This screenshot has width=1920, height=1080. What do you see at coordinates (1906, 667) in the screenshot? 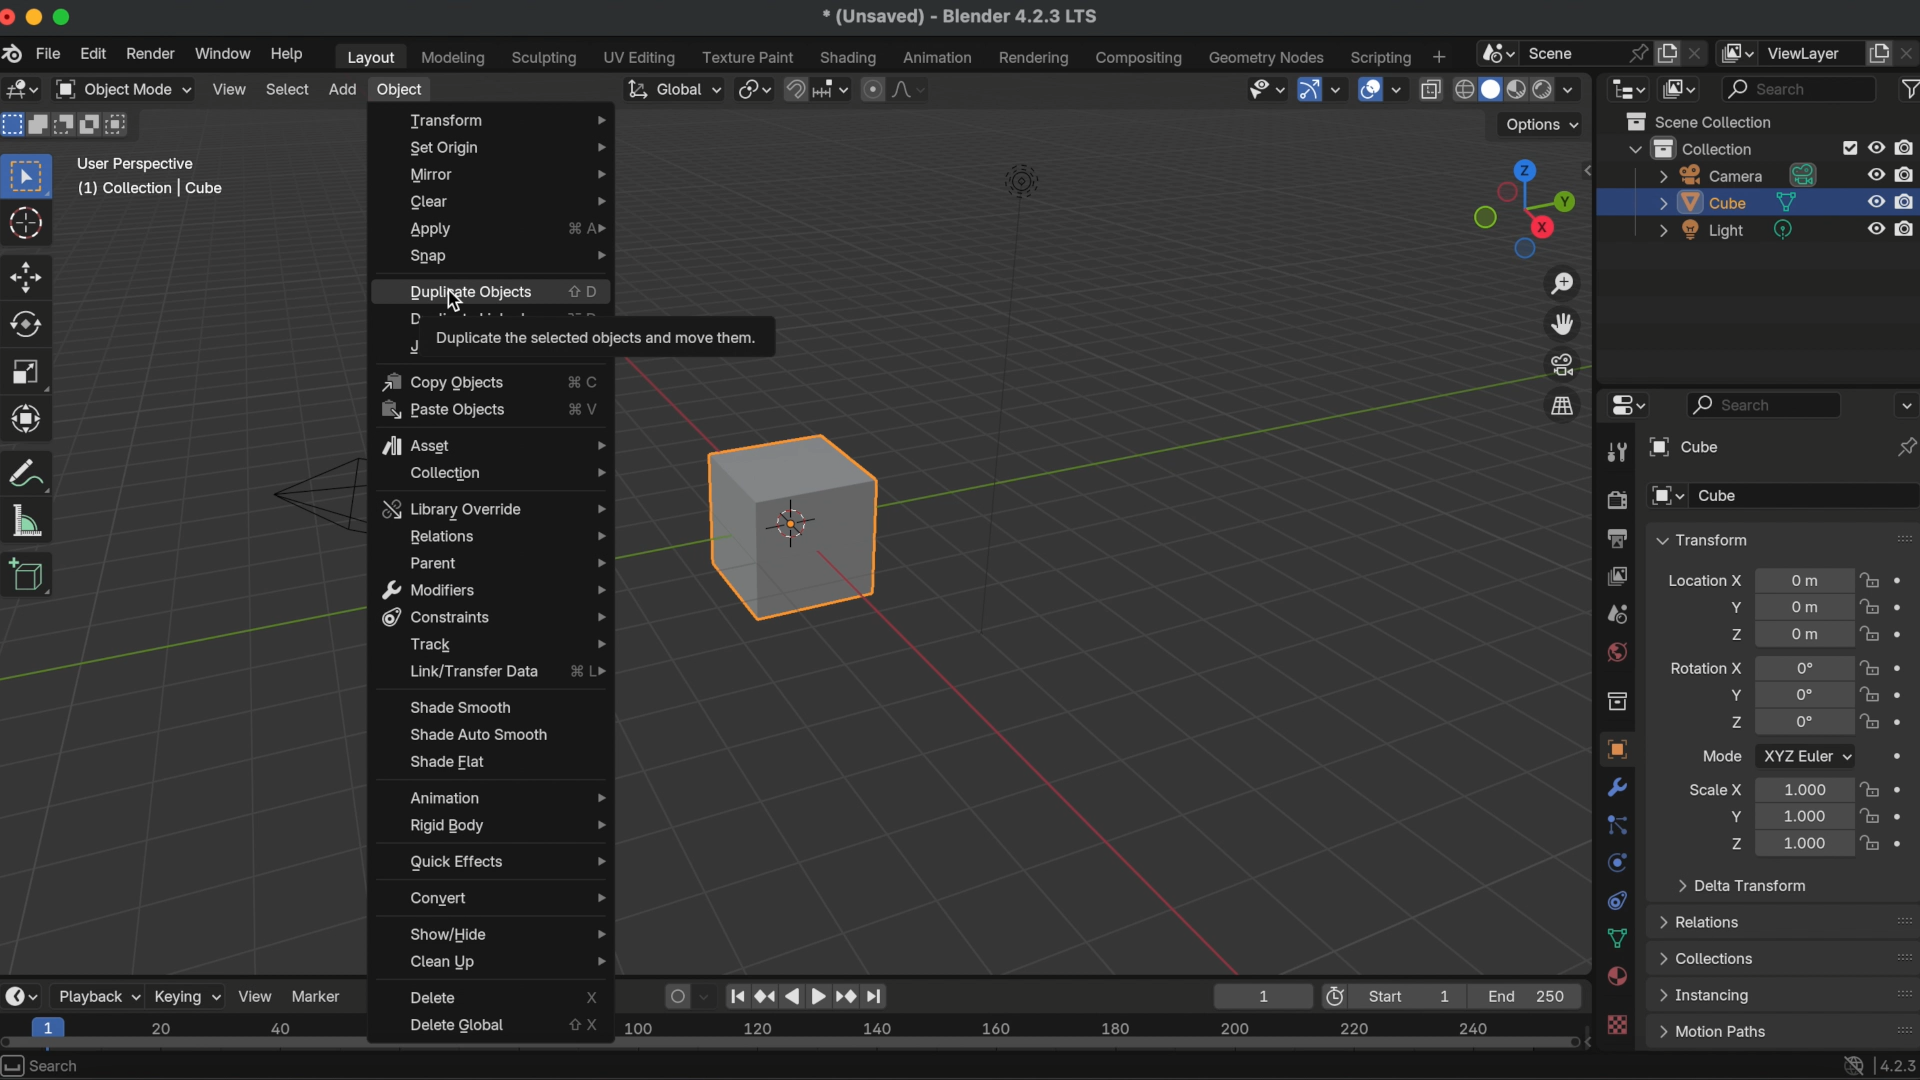
I see `animate property` at bounding box center [1906, 667].